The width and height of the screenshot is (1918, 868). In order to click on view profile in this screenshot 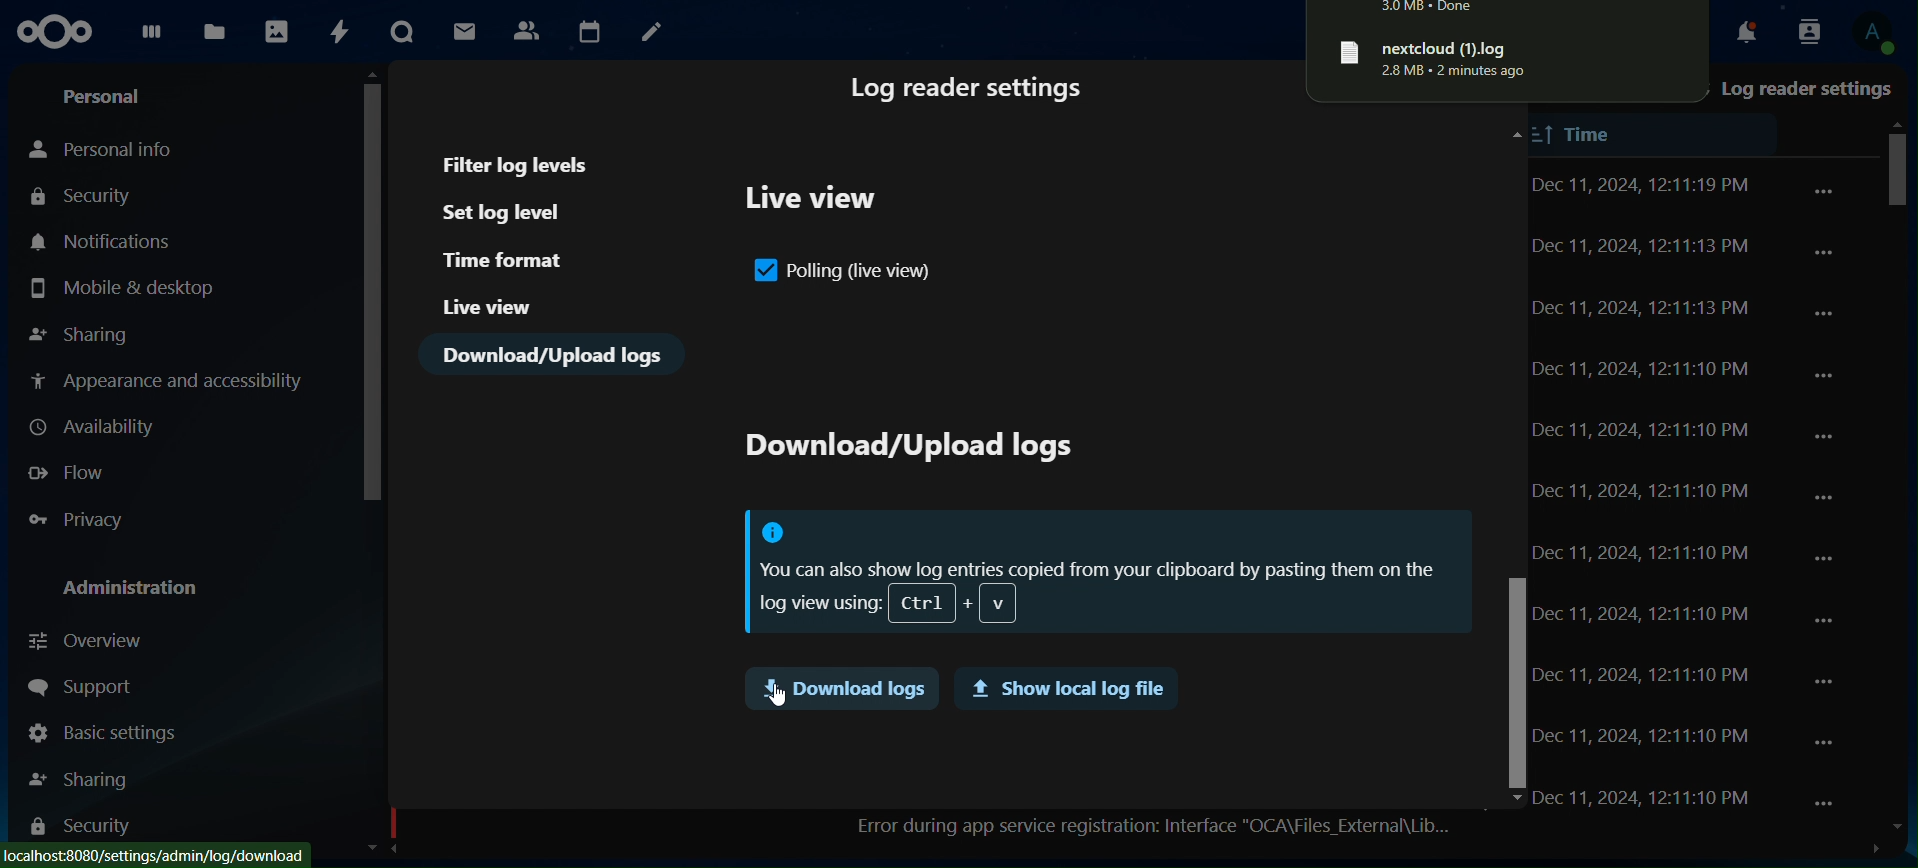, I will do `click(1872, 34)`.